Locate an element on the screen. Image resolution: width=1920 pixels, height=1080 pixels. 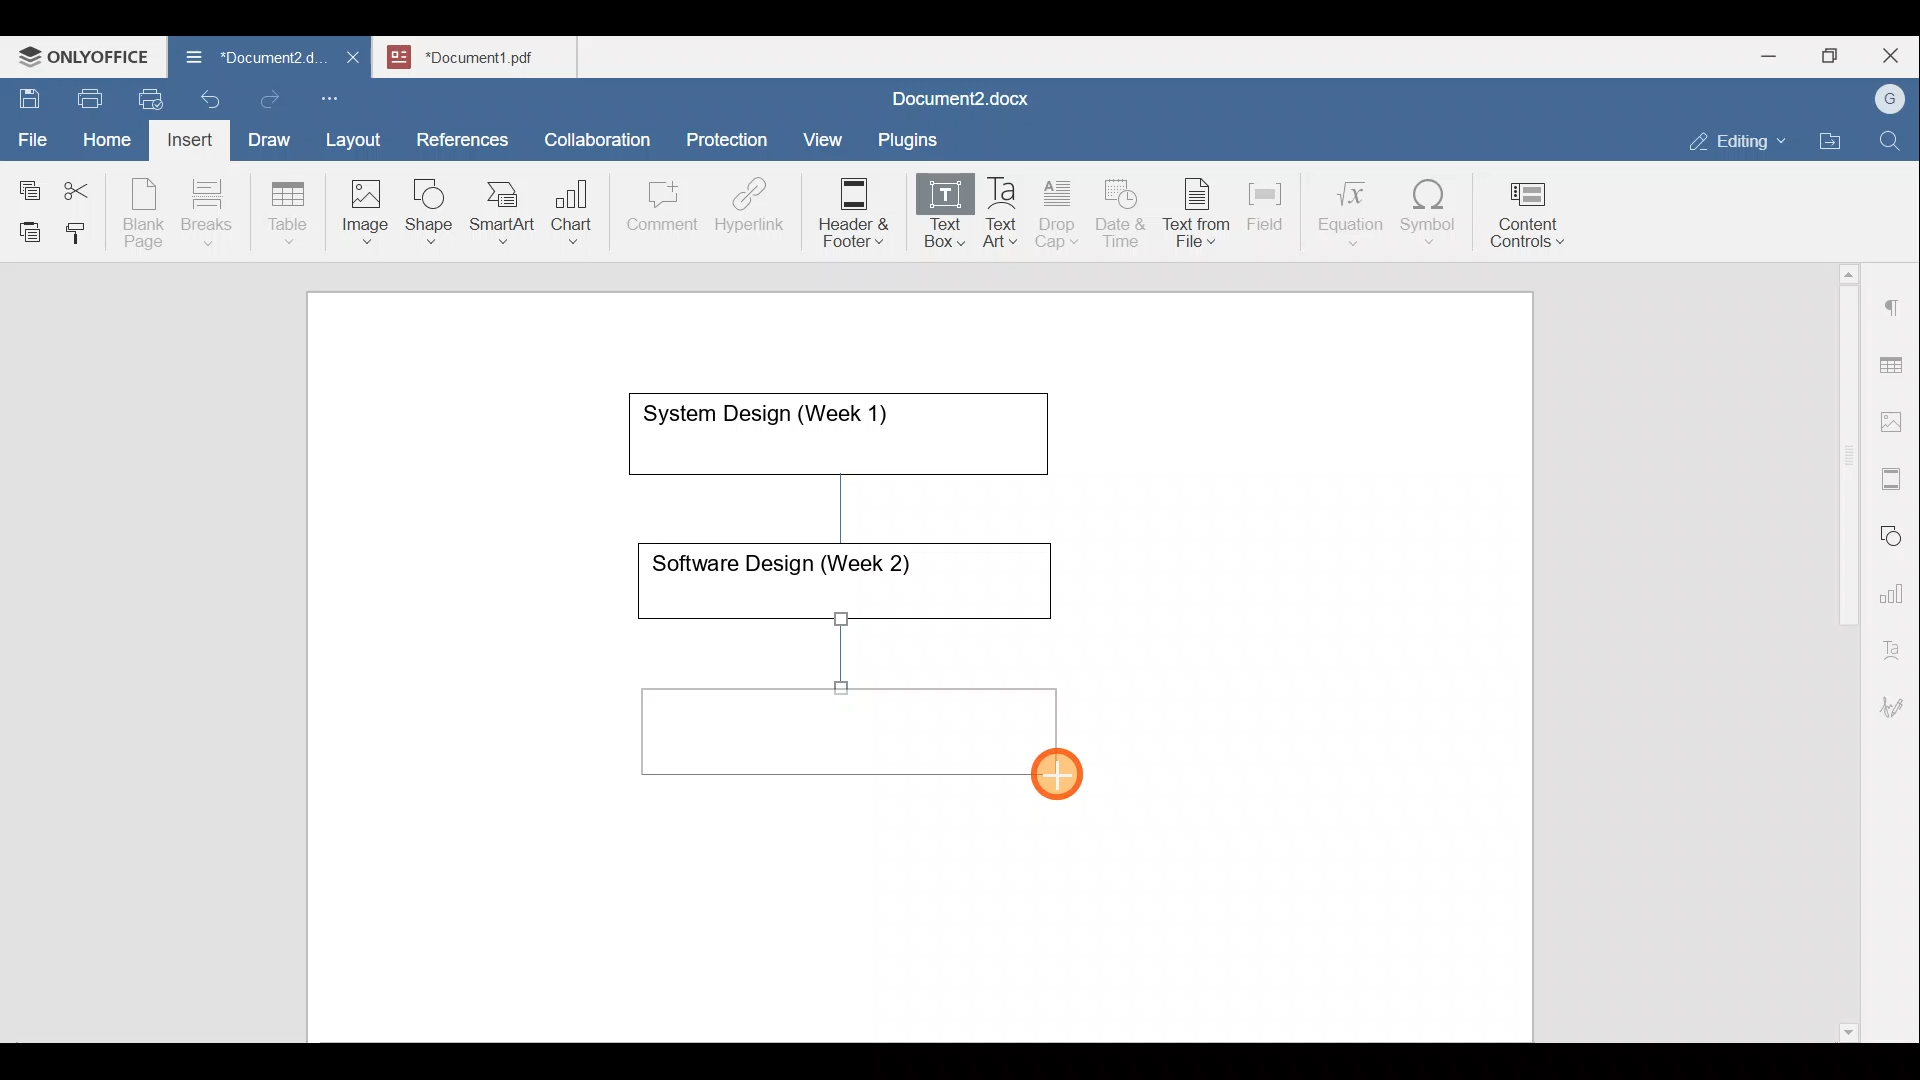
Minimize is located at coordinates (1768, 54).